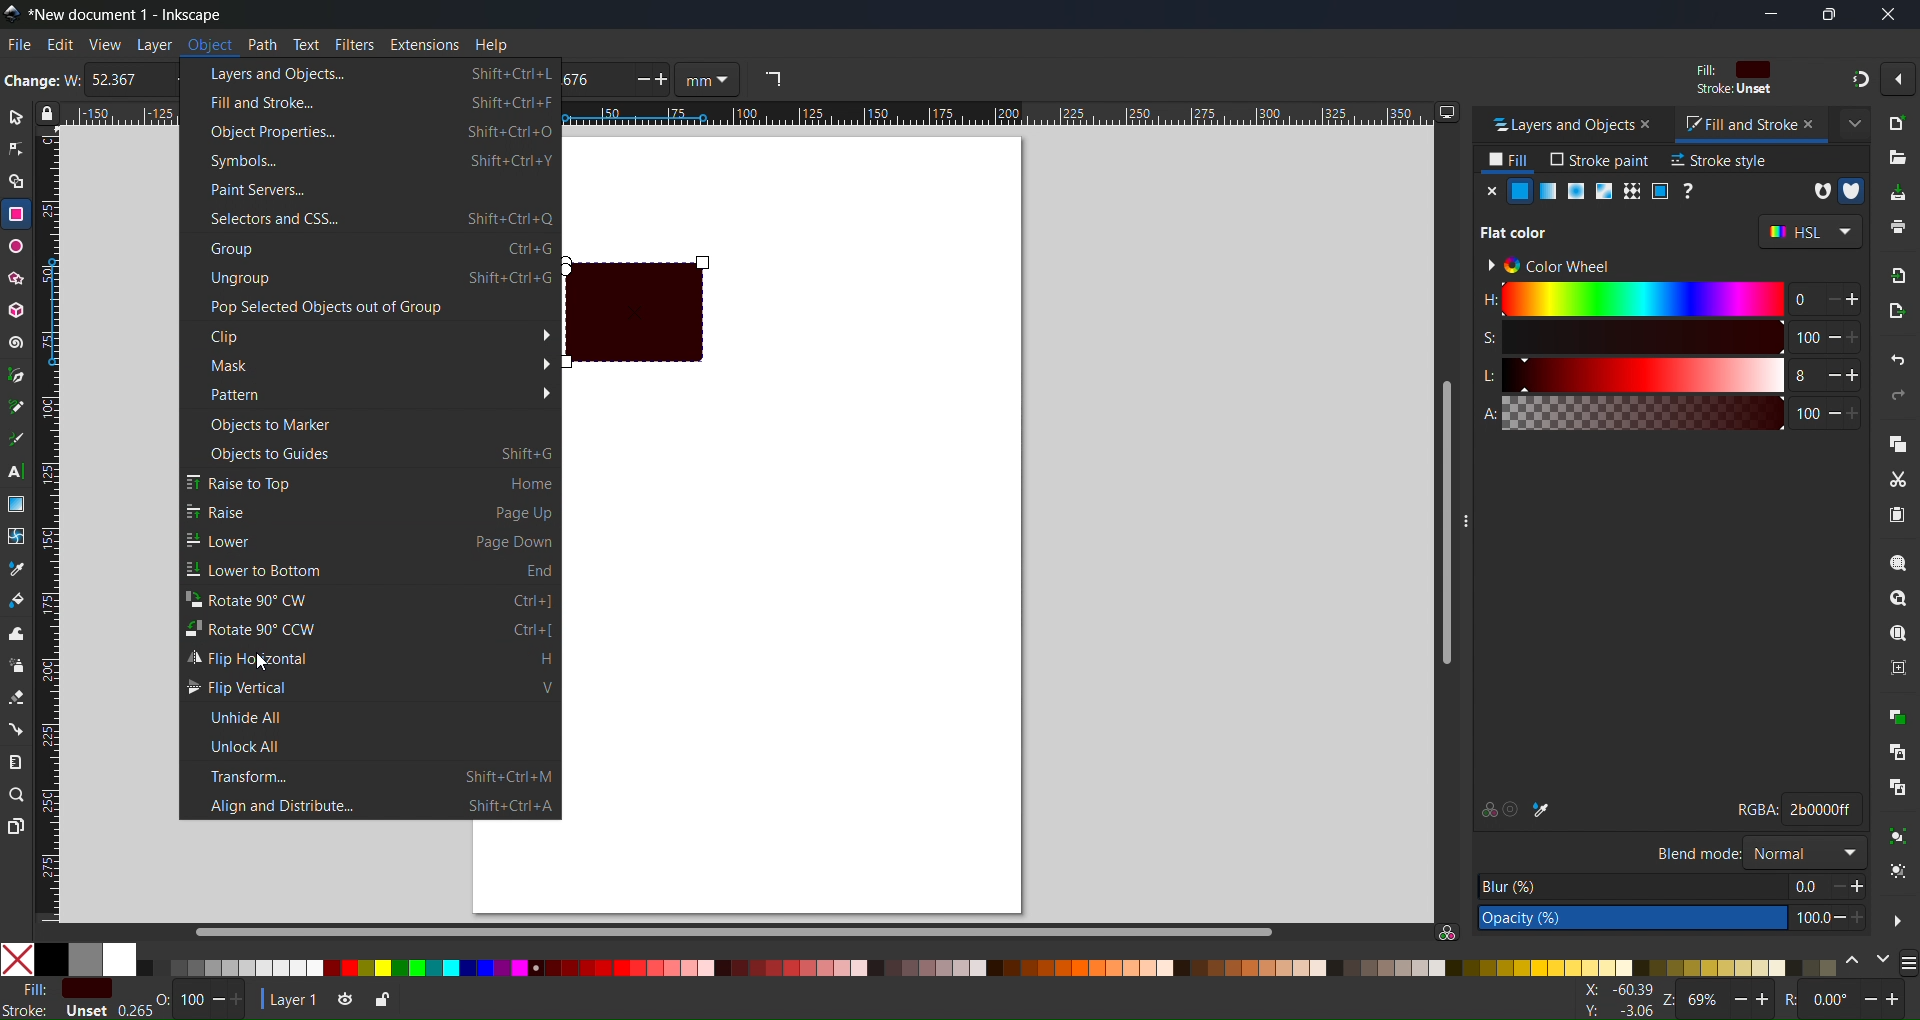  What do you see at coordinates (1898, 274) in the screenshot?
I see `Import` at bounding box center [1898, 274].